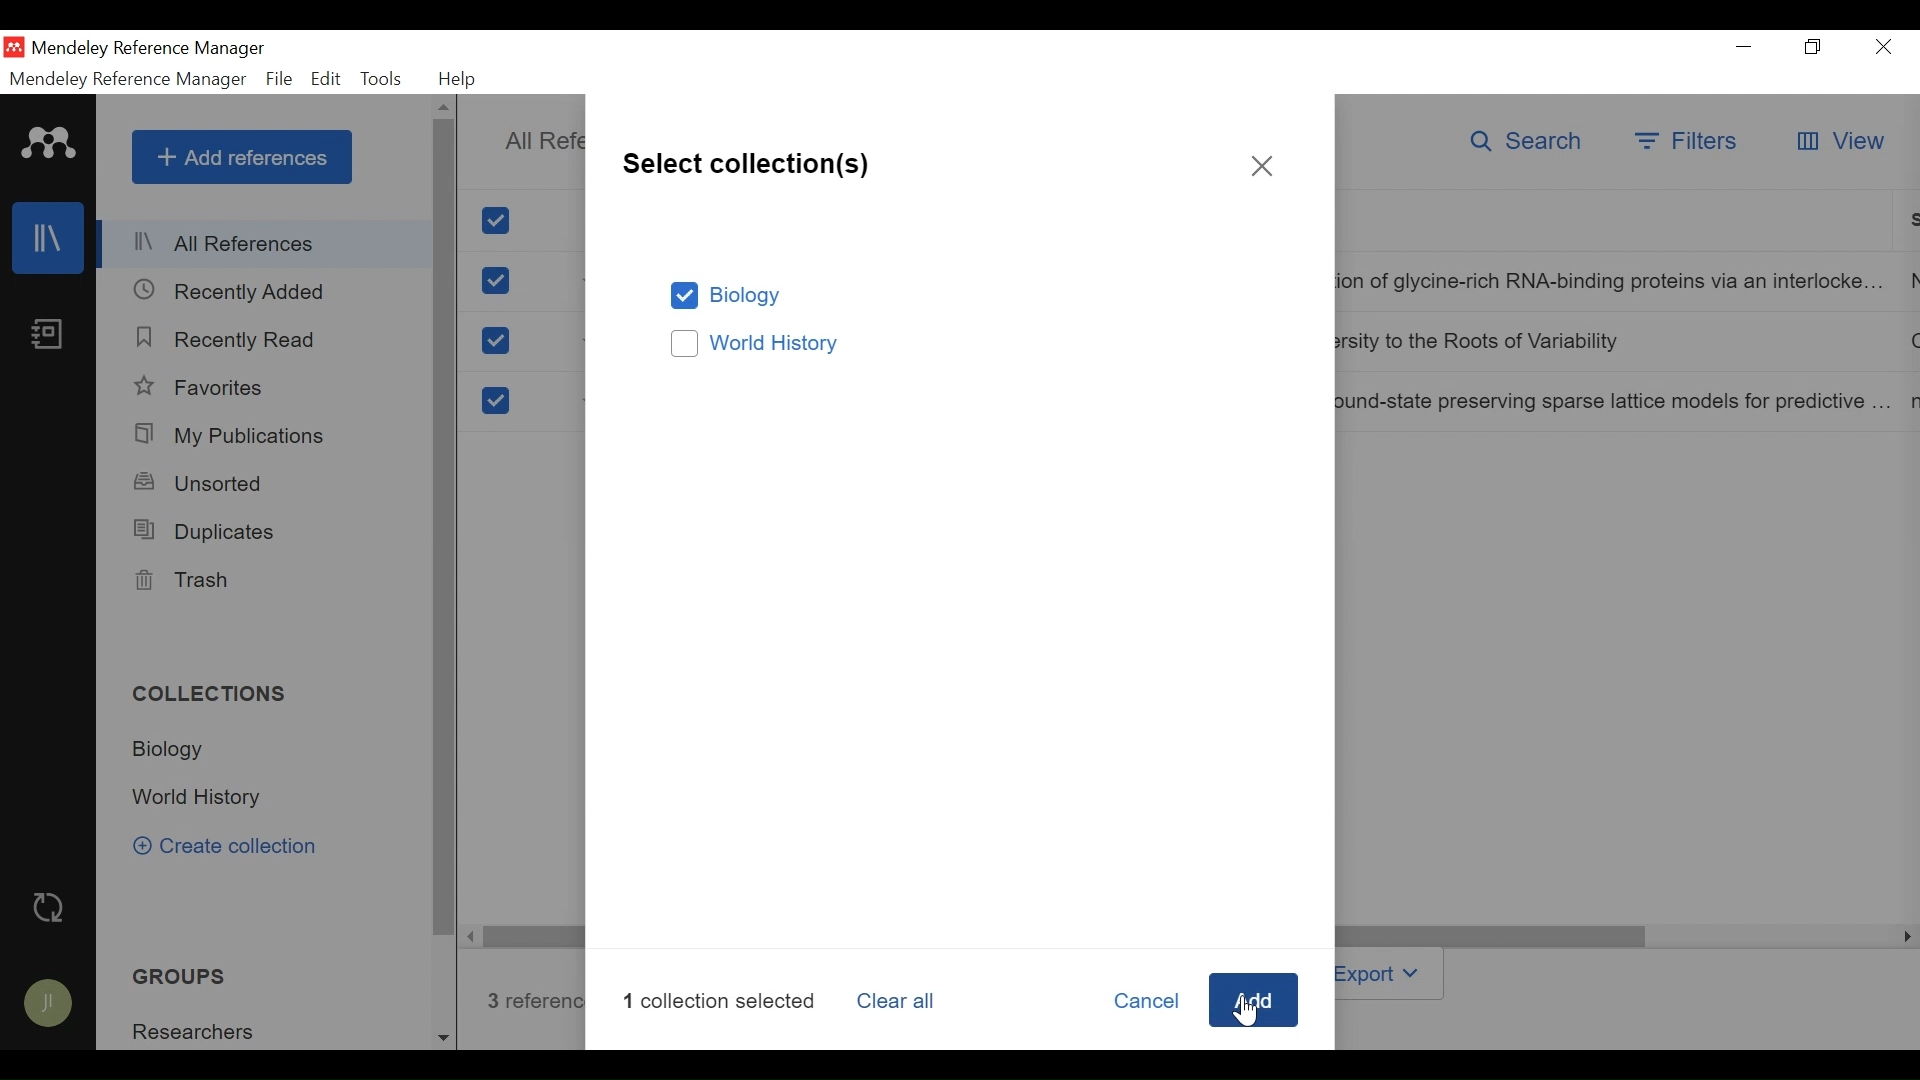  What do you see at coordinates (1263, 167) in the screenshot?
I see `Close` at bounding box center [1263, 167].